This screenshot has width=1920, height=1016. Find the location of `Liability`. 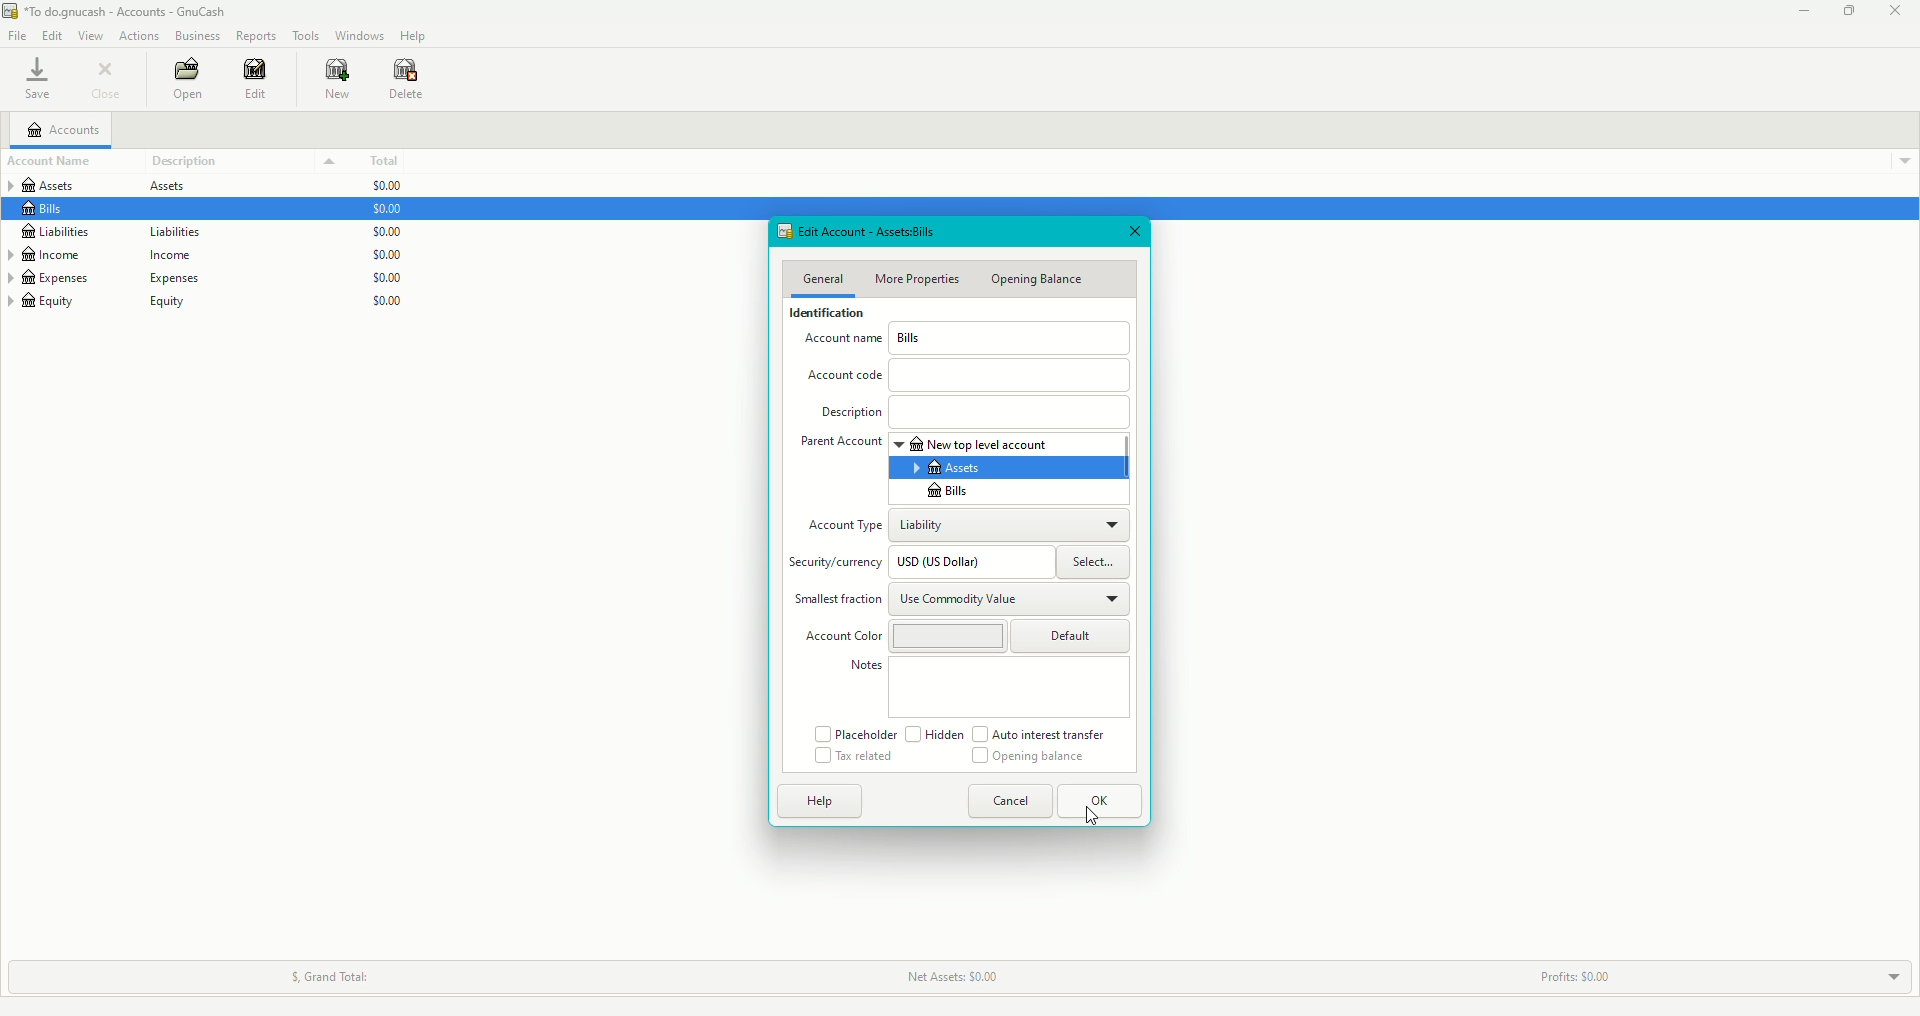

Liability is located at coordinates (1009, 523).